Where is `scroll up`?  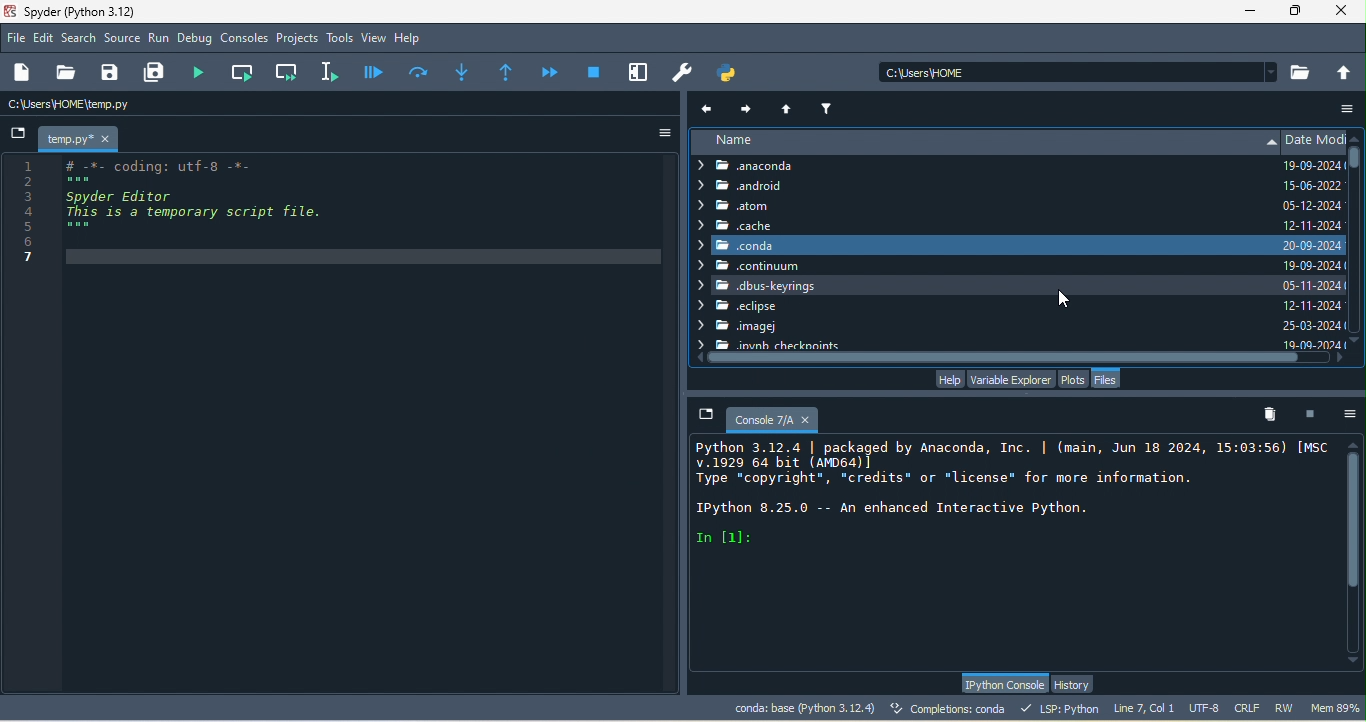
scroll up is located at coordinates (1357, 135).